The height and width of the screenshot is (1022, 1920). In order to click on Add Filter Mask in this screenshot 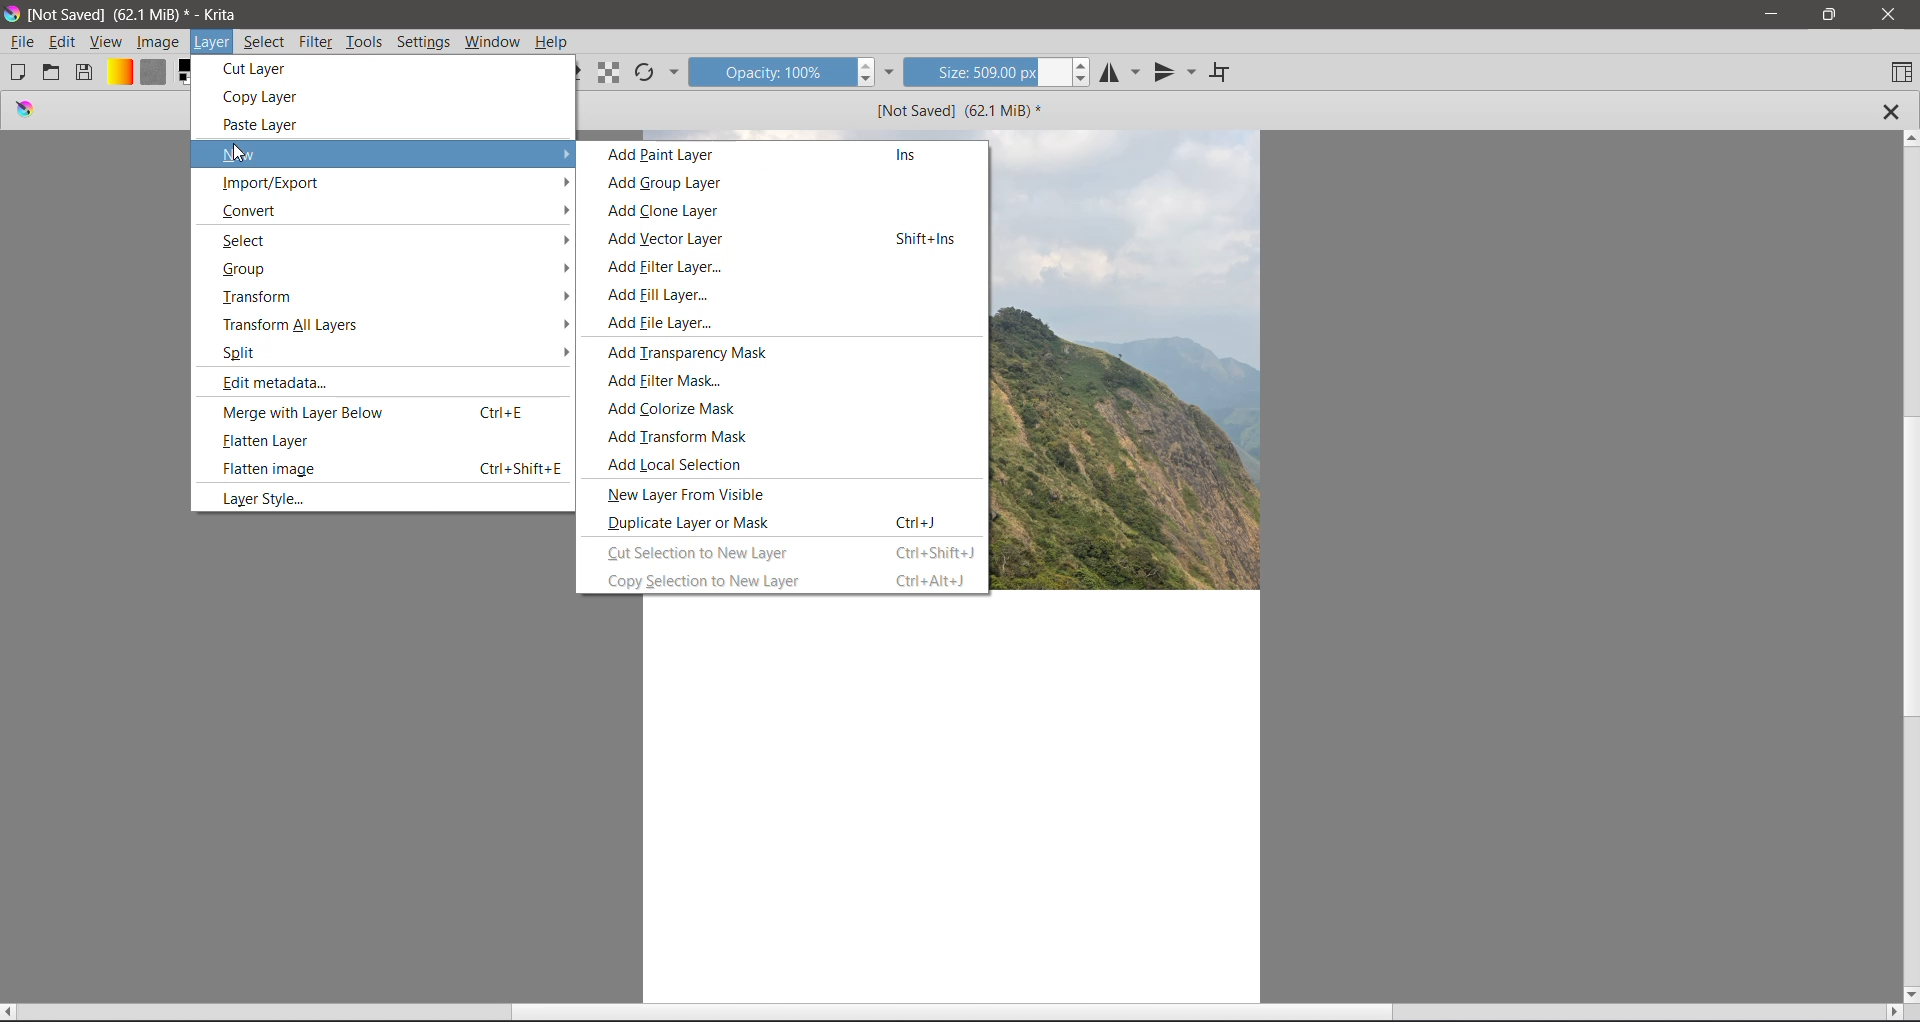, I will do `click(667, 380)`.